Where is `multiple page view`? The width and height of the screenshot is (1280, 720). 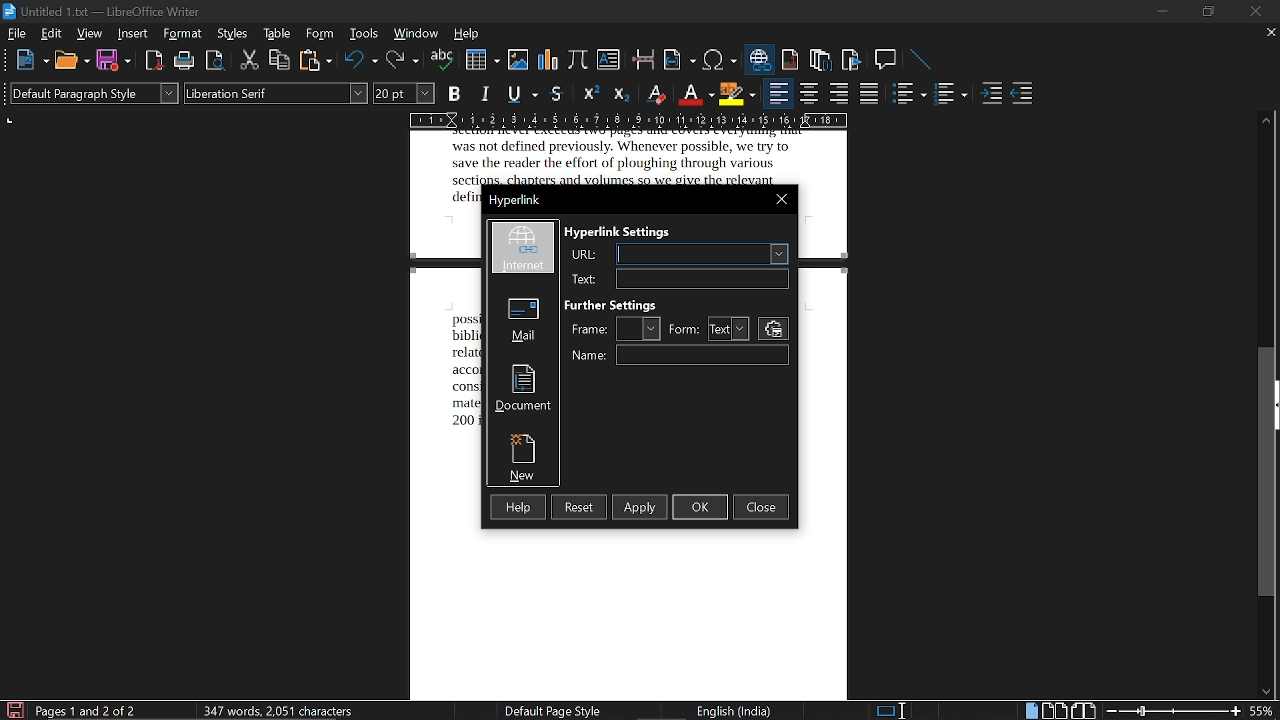
multiple page view is located at coordinates (1054, 710).